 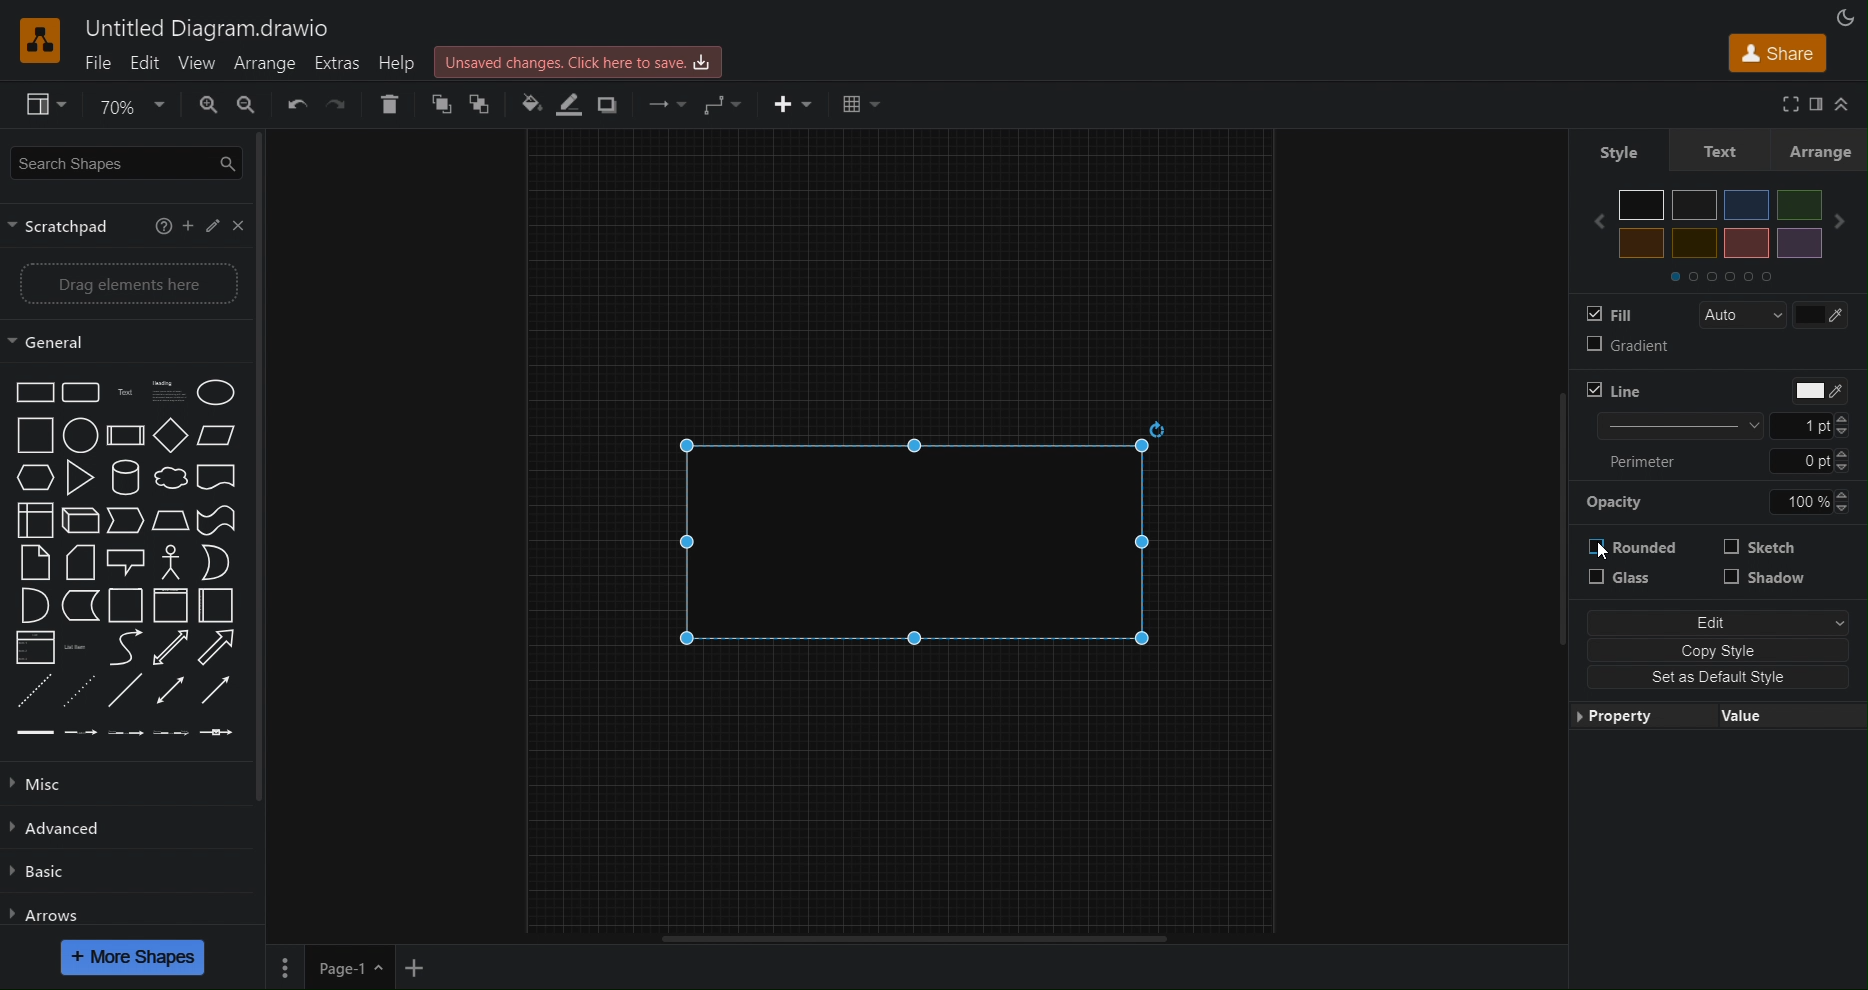 I want to click on Opacity, so click(x=1723, y=504).